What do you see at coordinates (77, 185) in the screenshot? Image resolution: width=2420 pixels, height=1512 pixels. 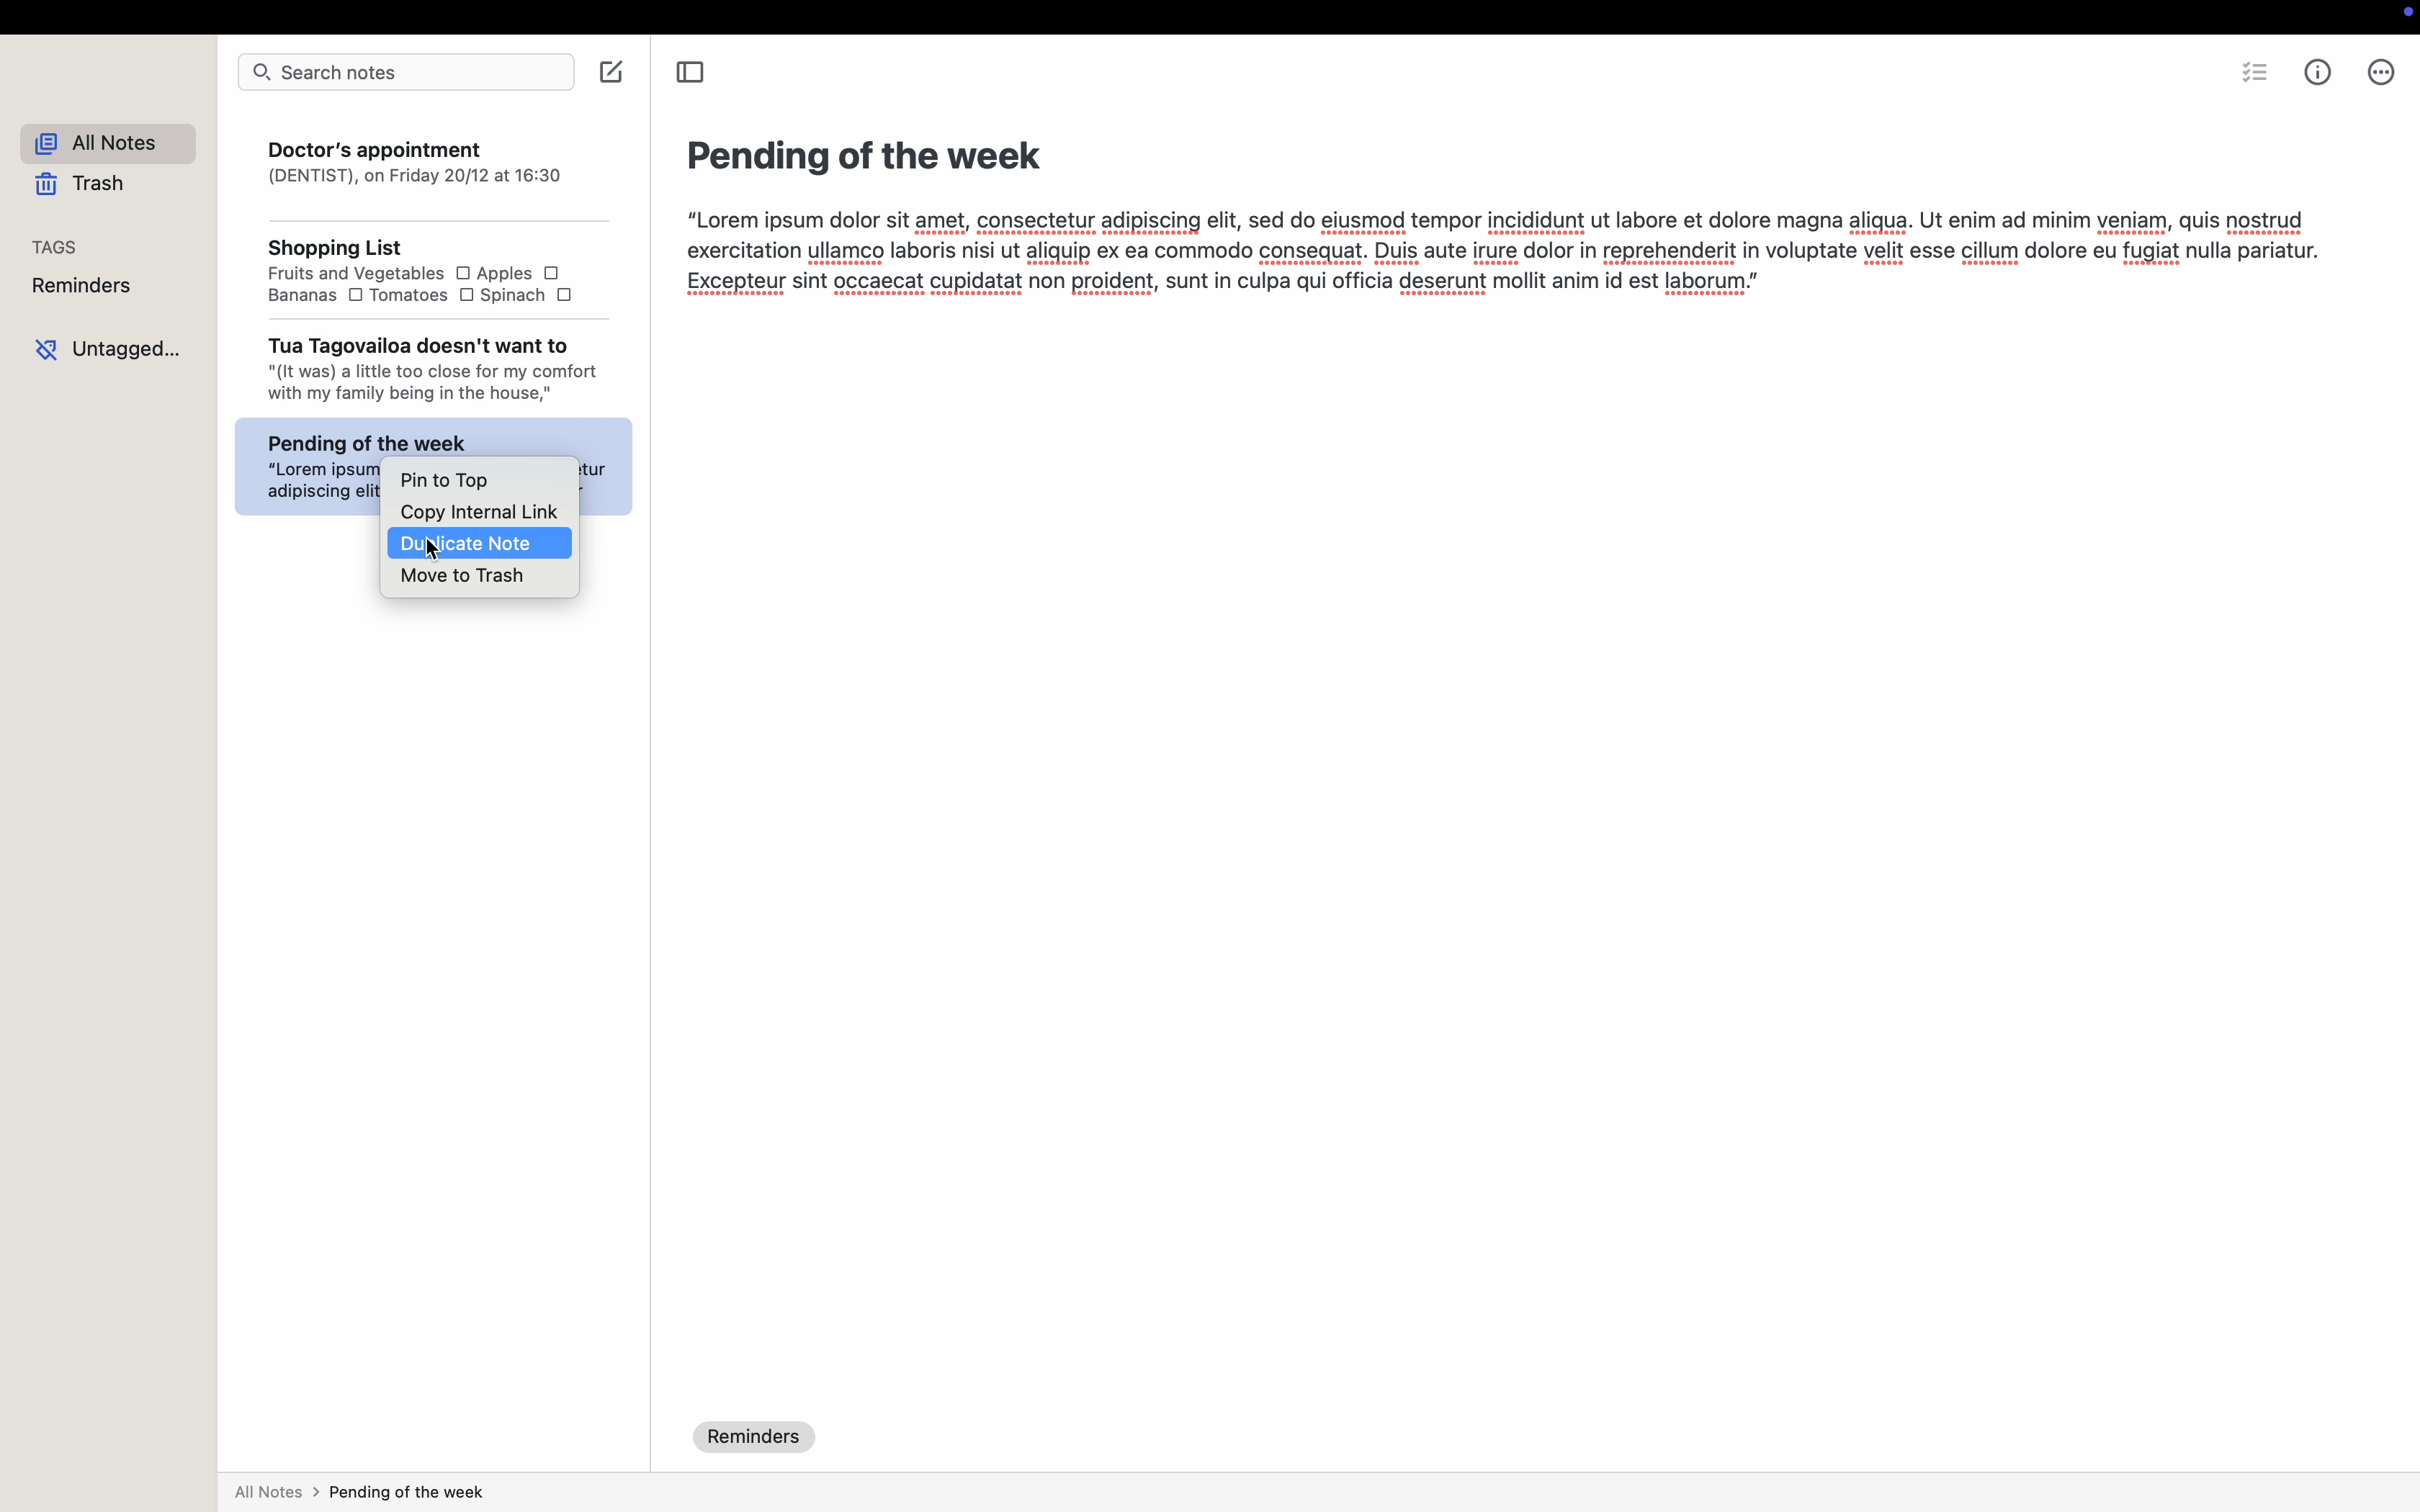 I see `trash` at bounding box center [77, 185].